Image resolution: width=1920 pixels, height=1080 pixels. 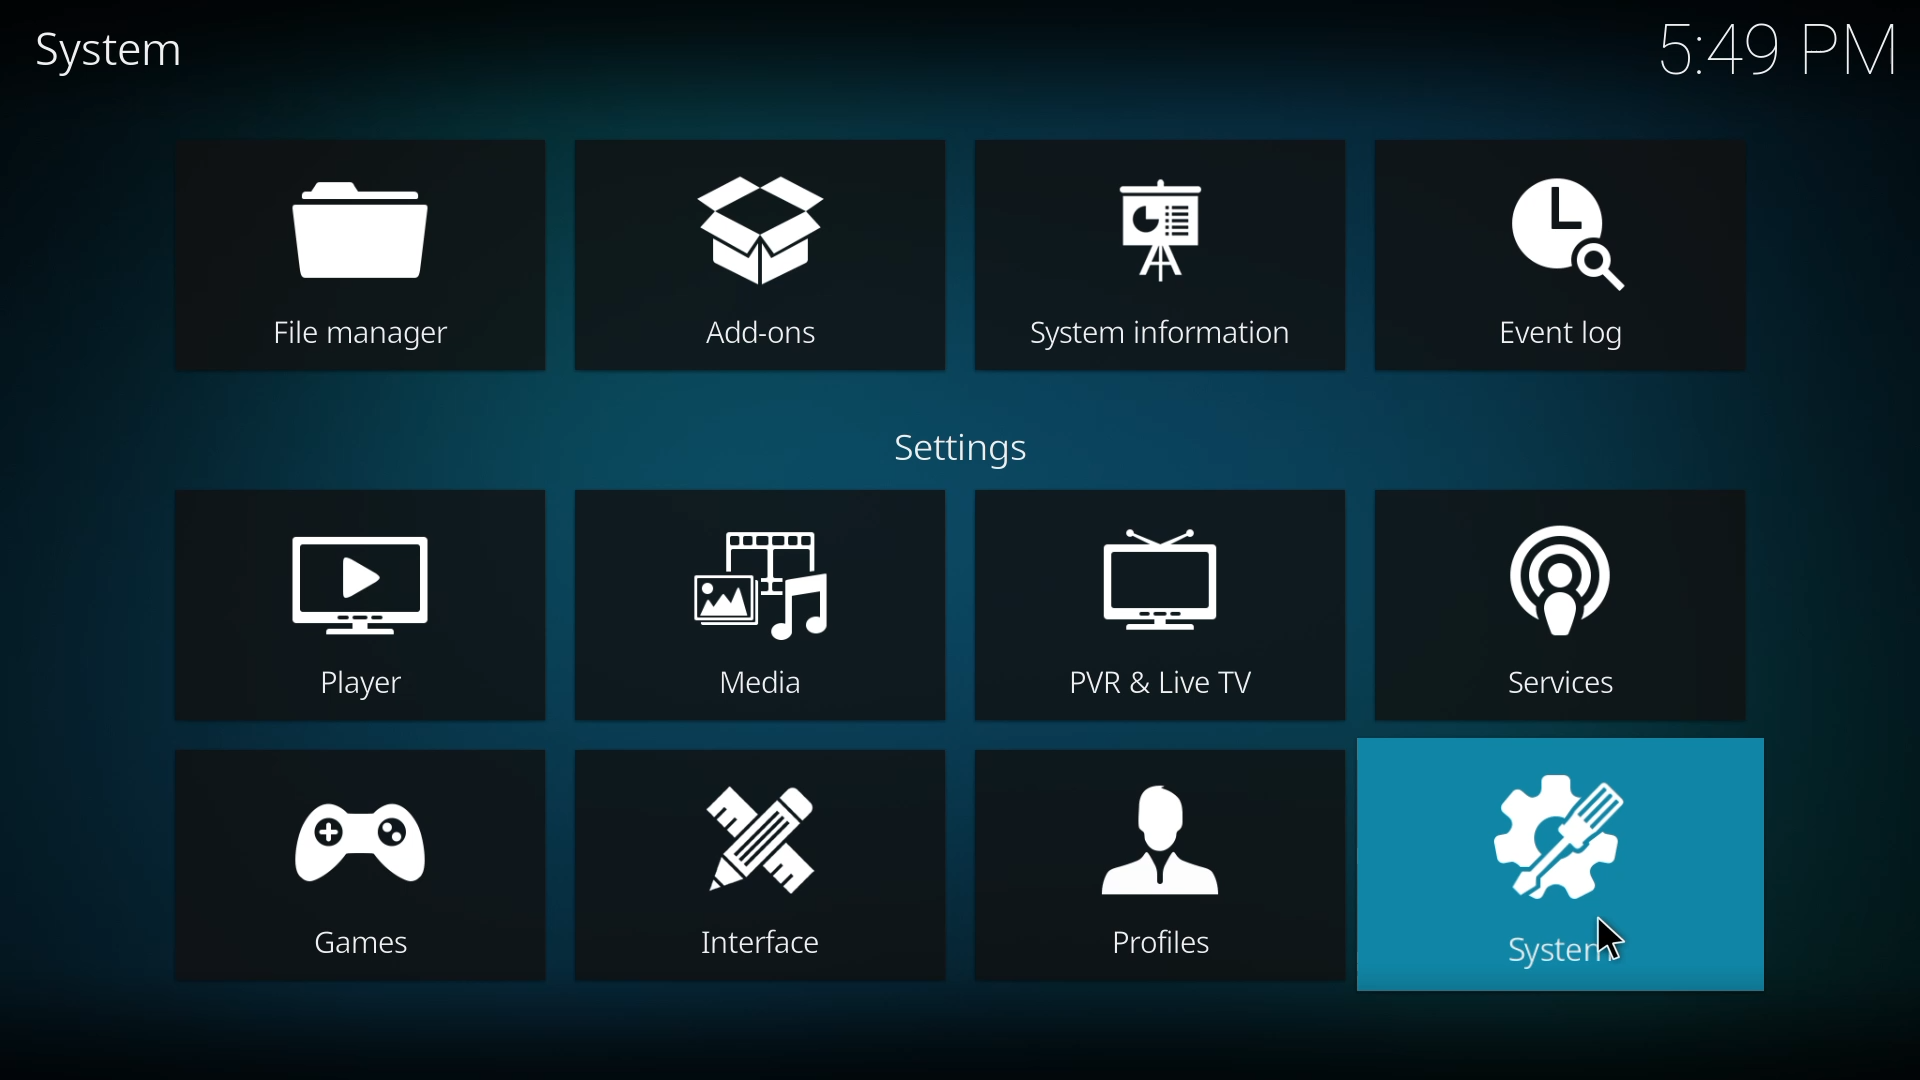 What do you see at coordinates (1554, 602) in the screenshot?
I see `services` at bounding box center [1554, 602].